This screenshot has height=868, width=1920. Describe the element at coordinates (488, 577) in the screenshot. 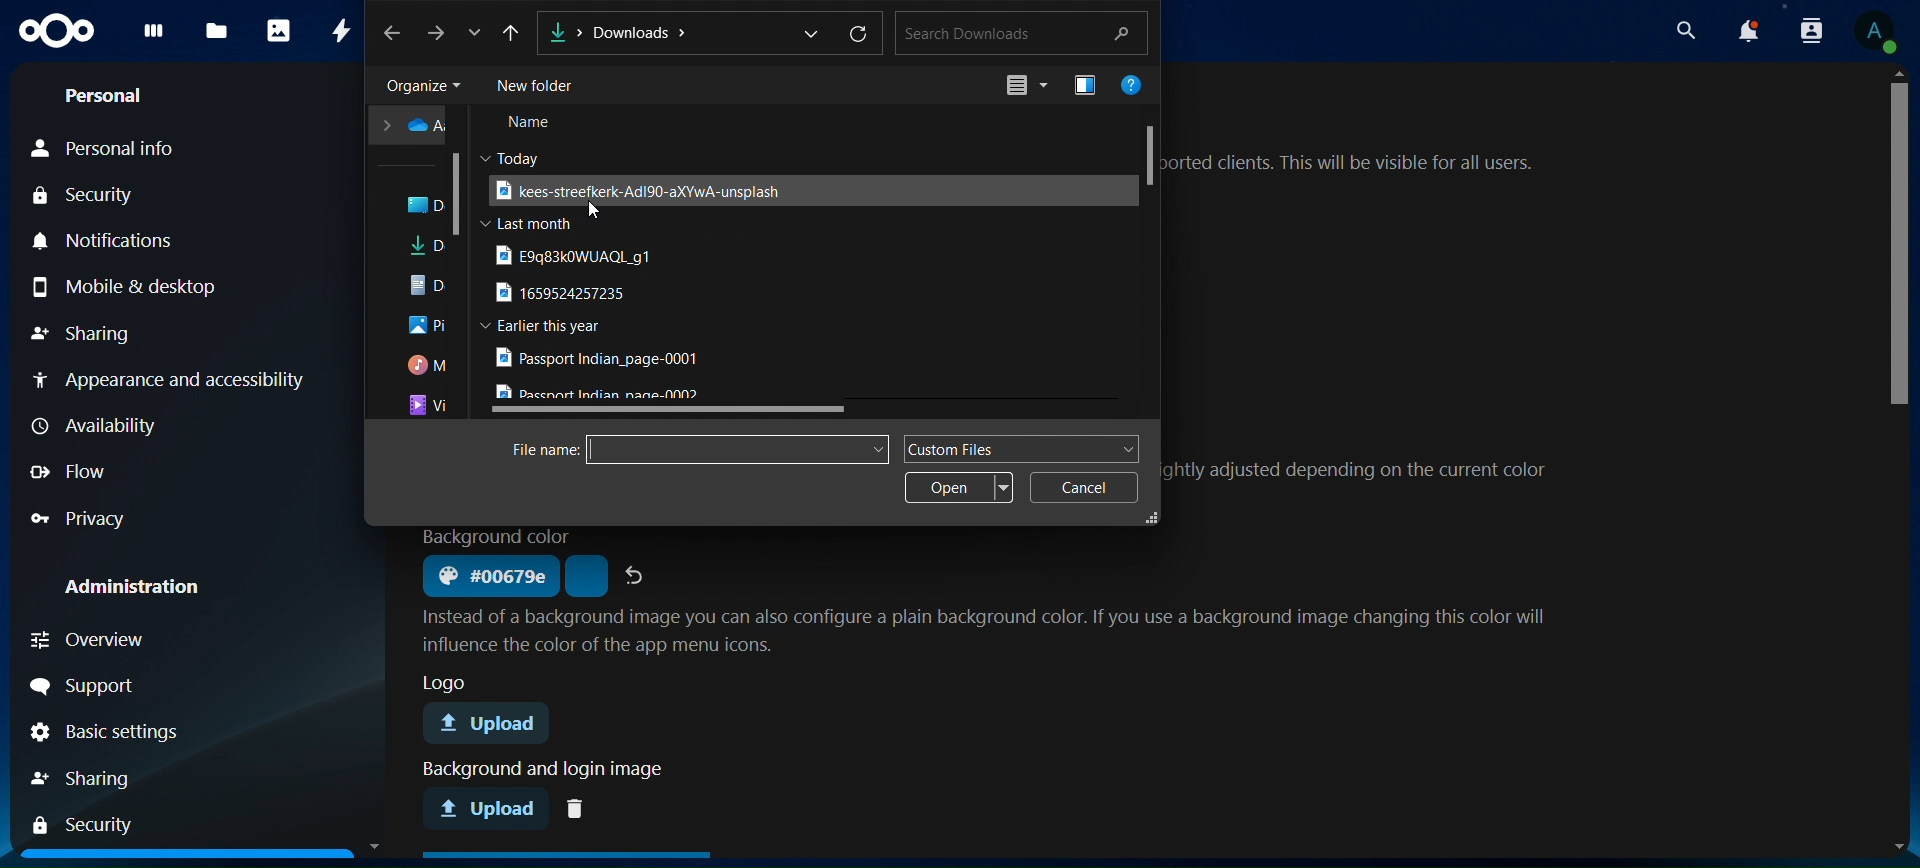

I see `background color` at that location.